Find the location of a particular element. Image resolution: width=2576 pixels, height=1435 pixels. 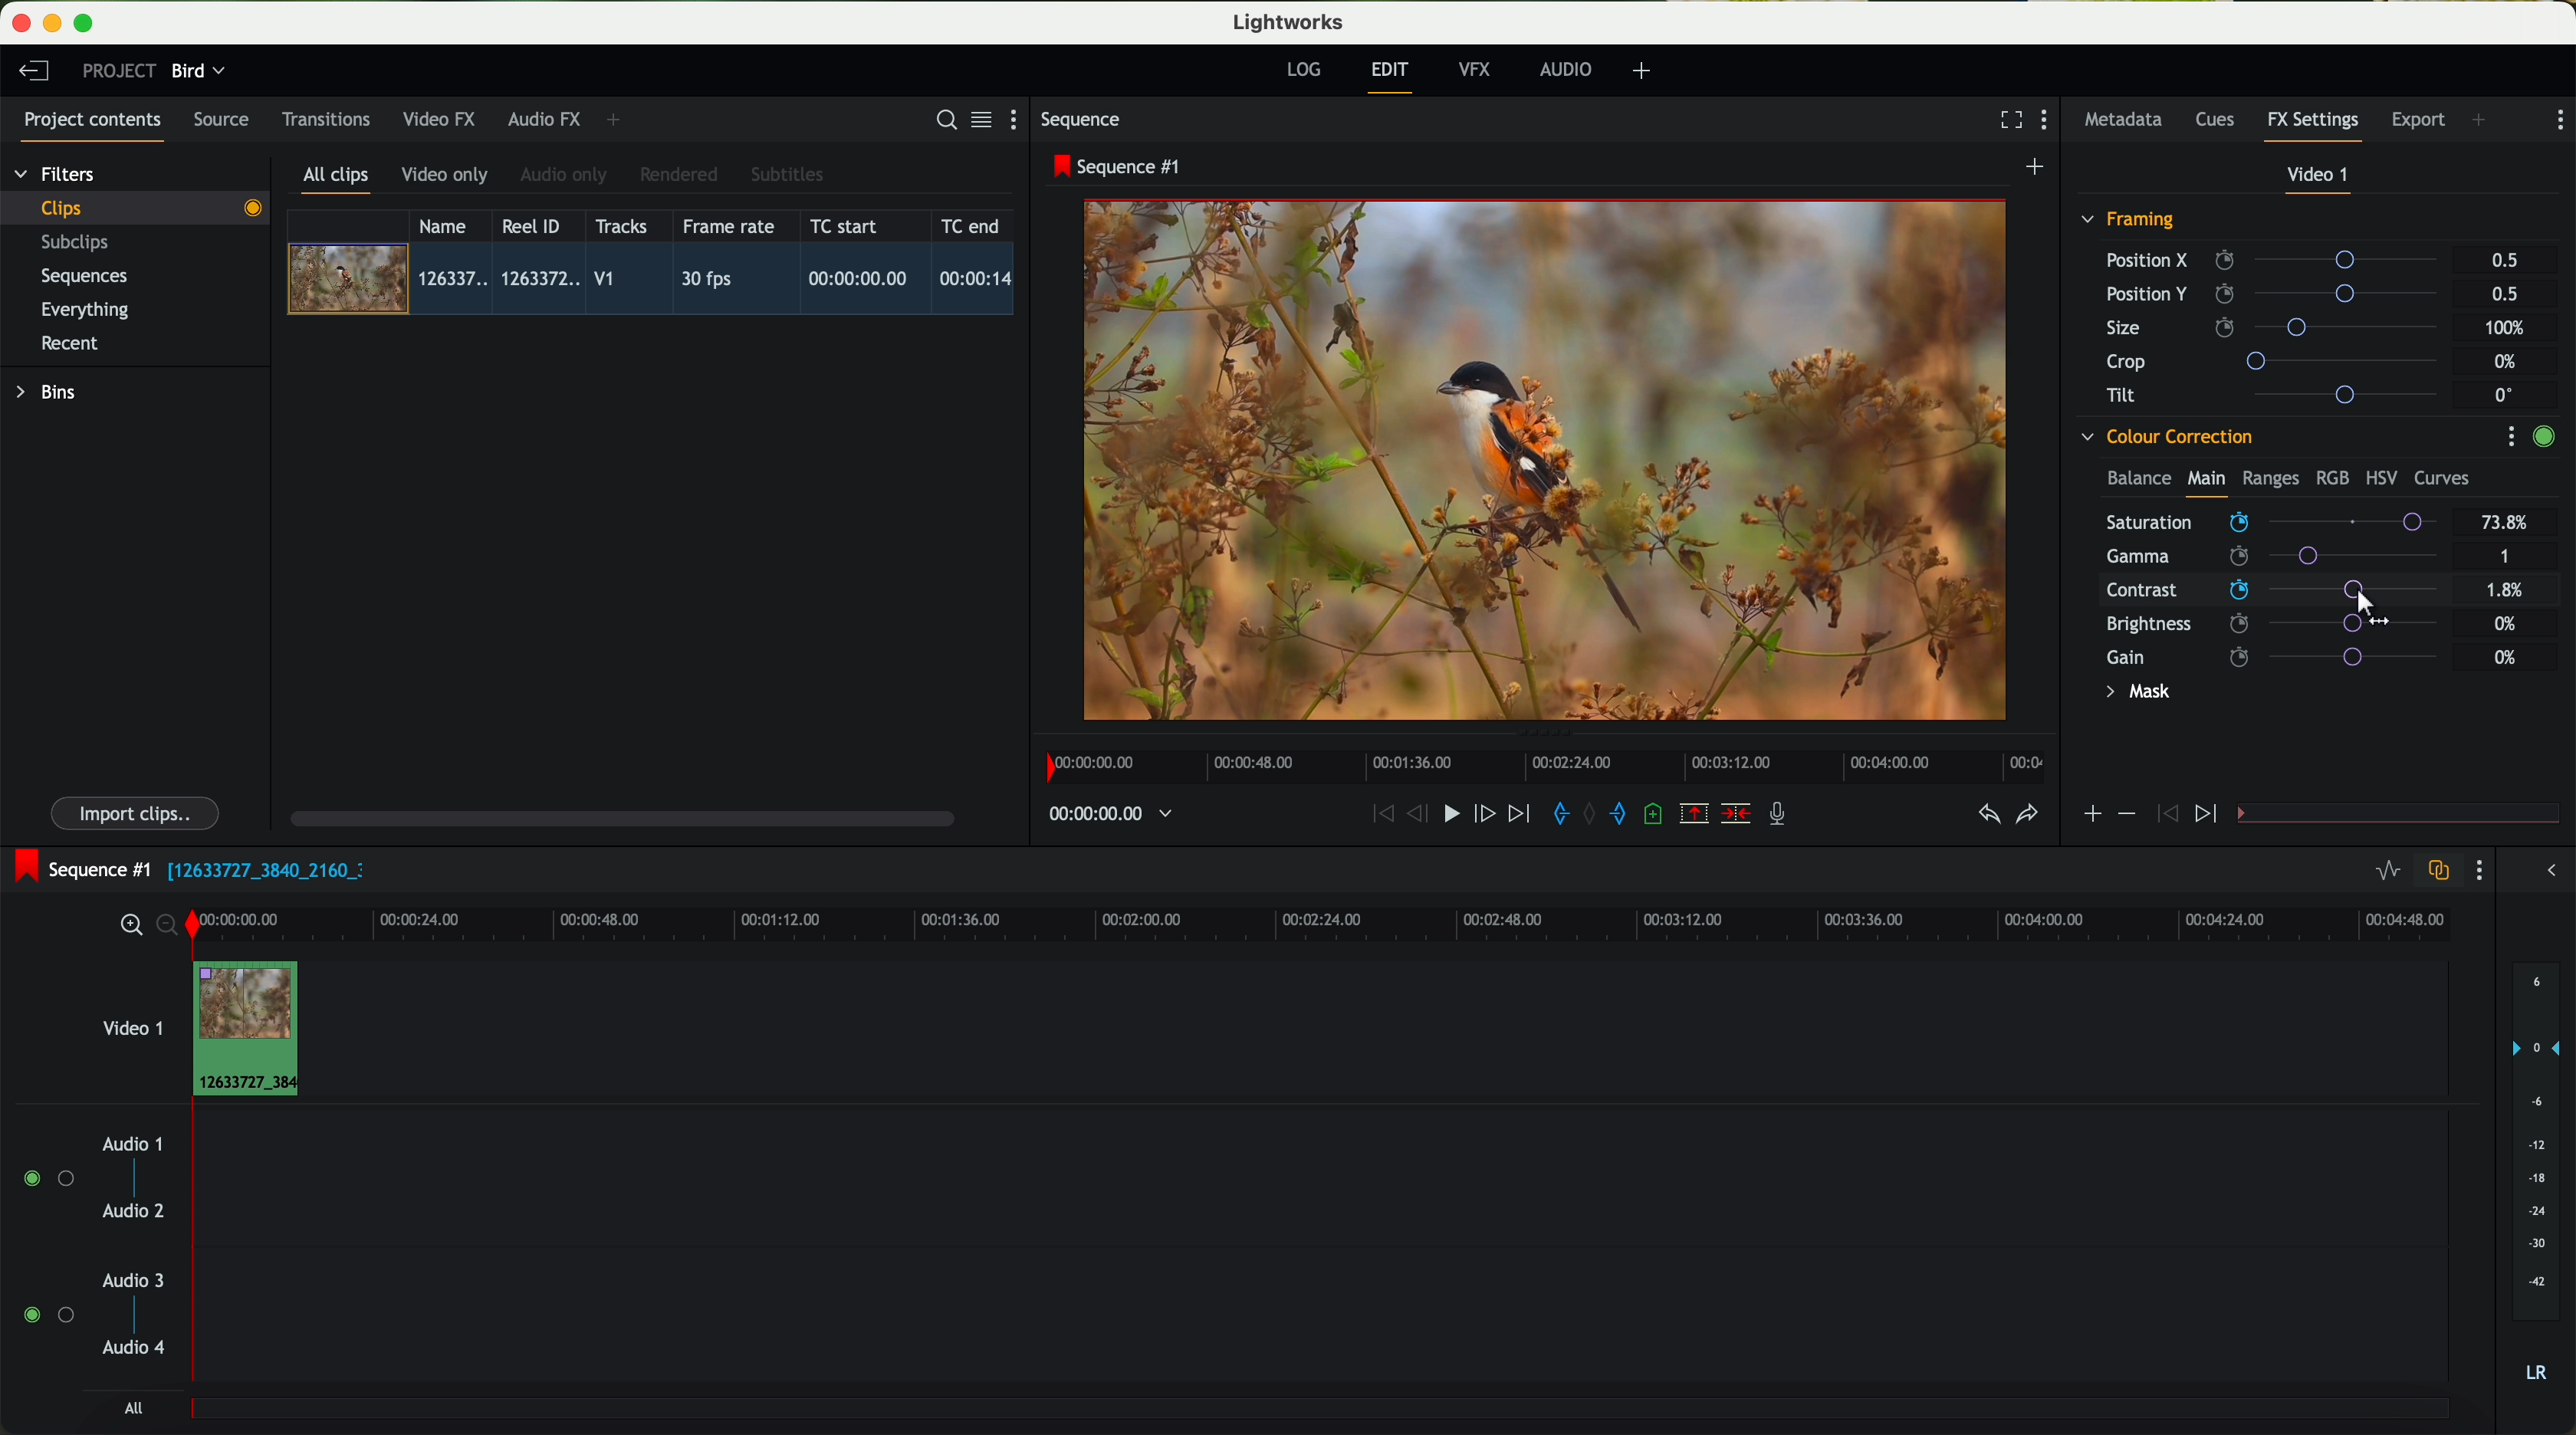

subclips is located at coordinates (80, 244).